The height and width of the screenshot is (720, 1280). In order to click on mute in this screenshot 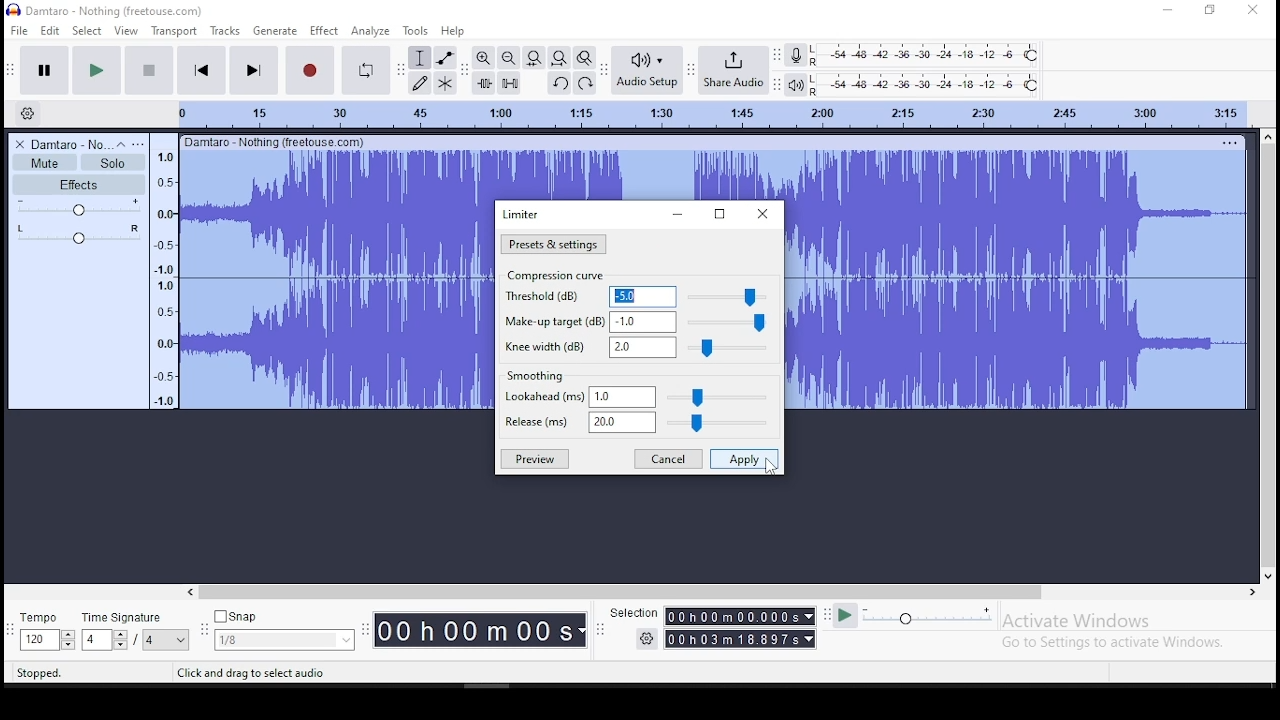, I will do `click(45, 163)`.